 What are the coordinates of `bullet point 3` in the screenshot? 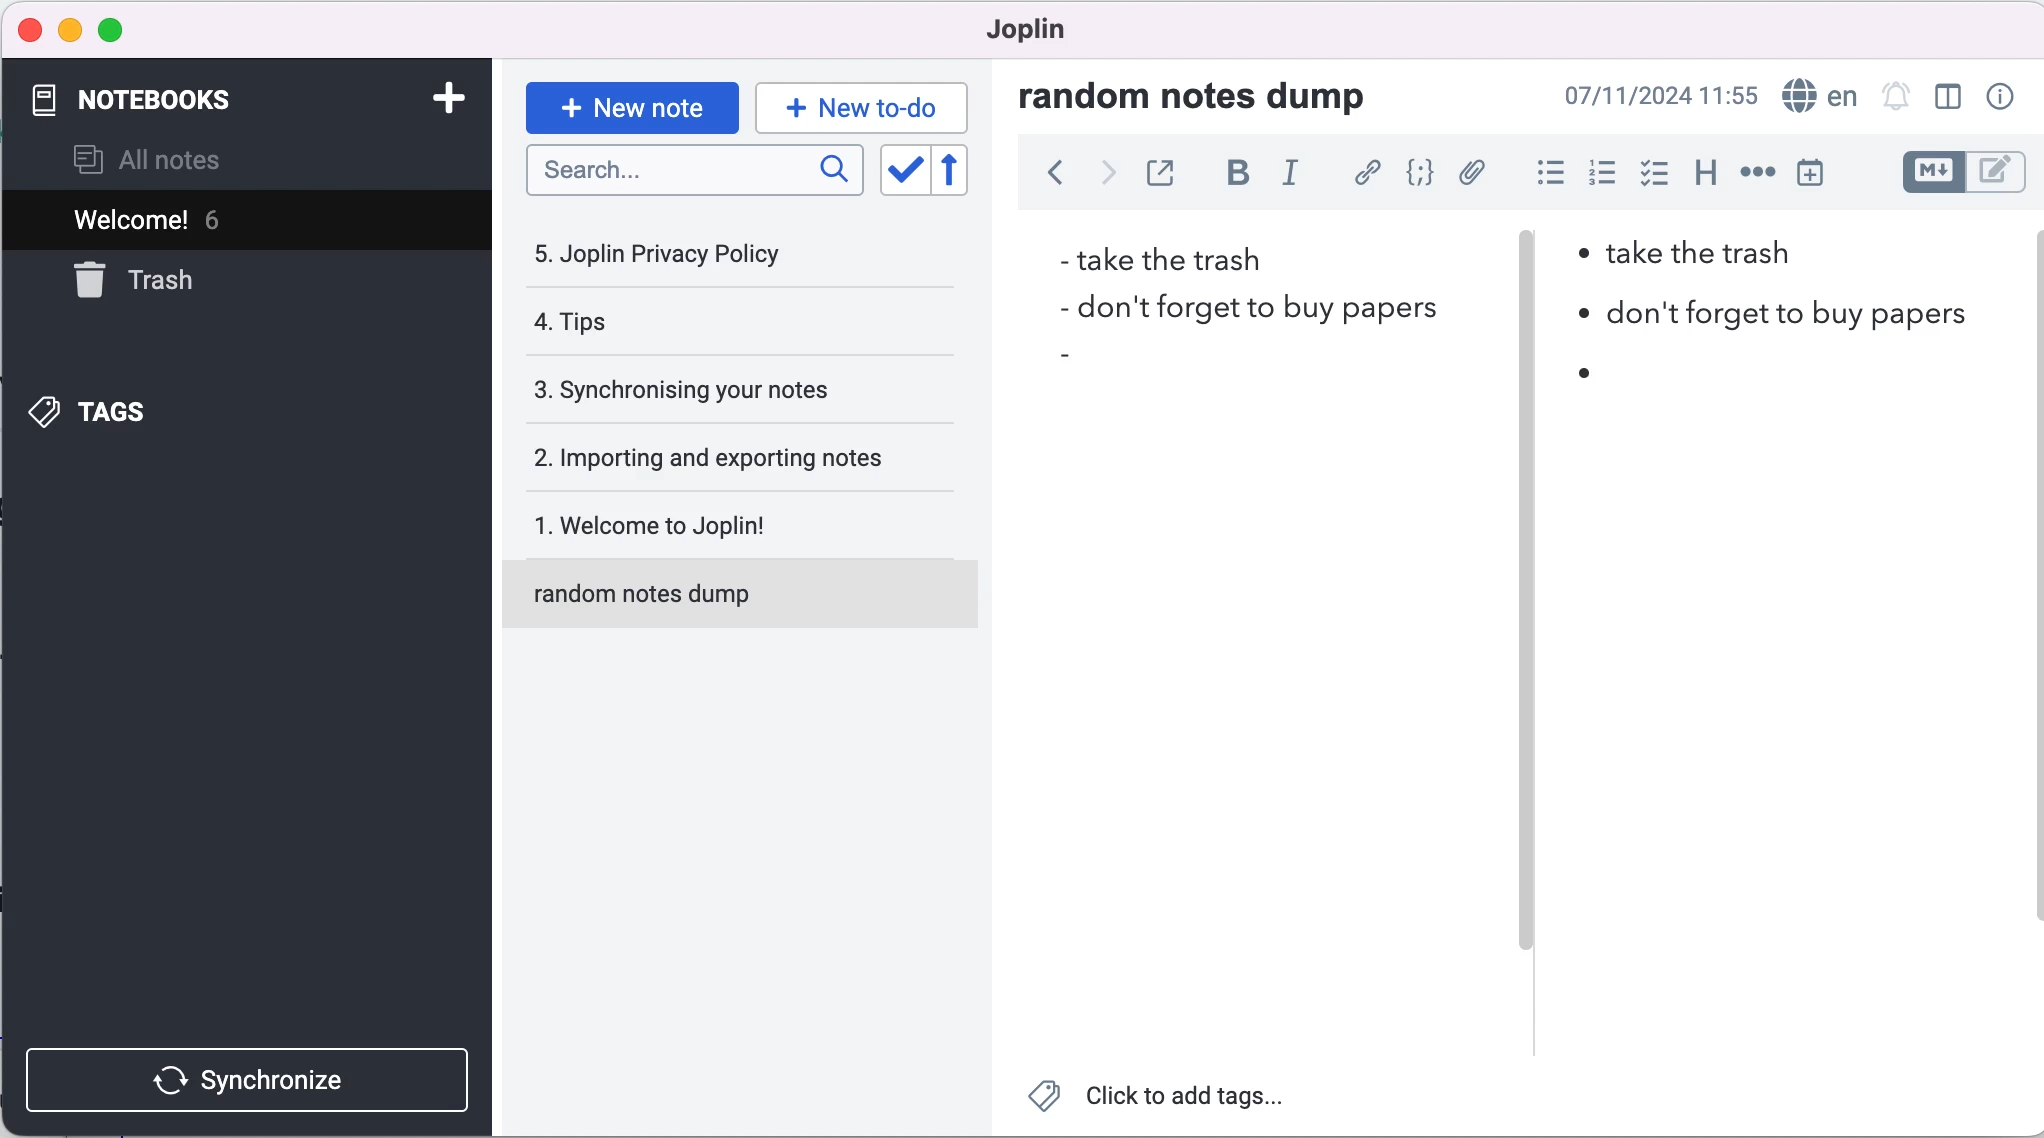 It's located at (1596, 373).